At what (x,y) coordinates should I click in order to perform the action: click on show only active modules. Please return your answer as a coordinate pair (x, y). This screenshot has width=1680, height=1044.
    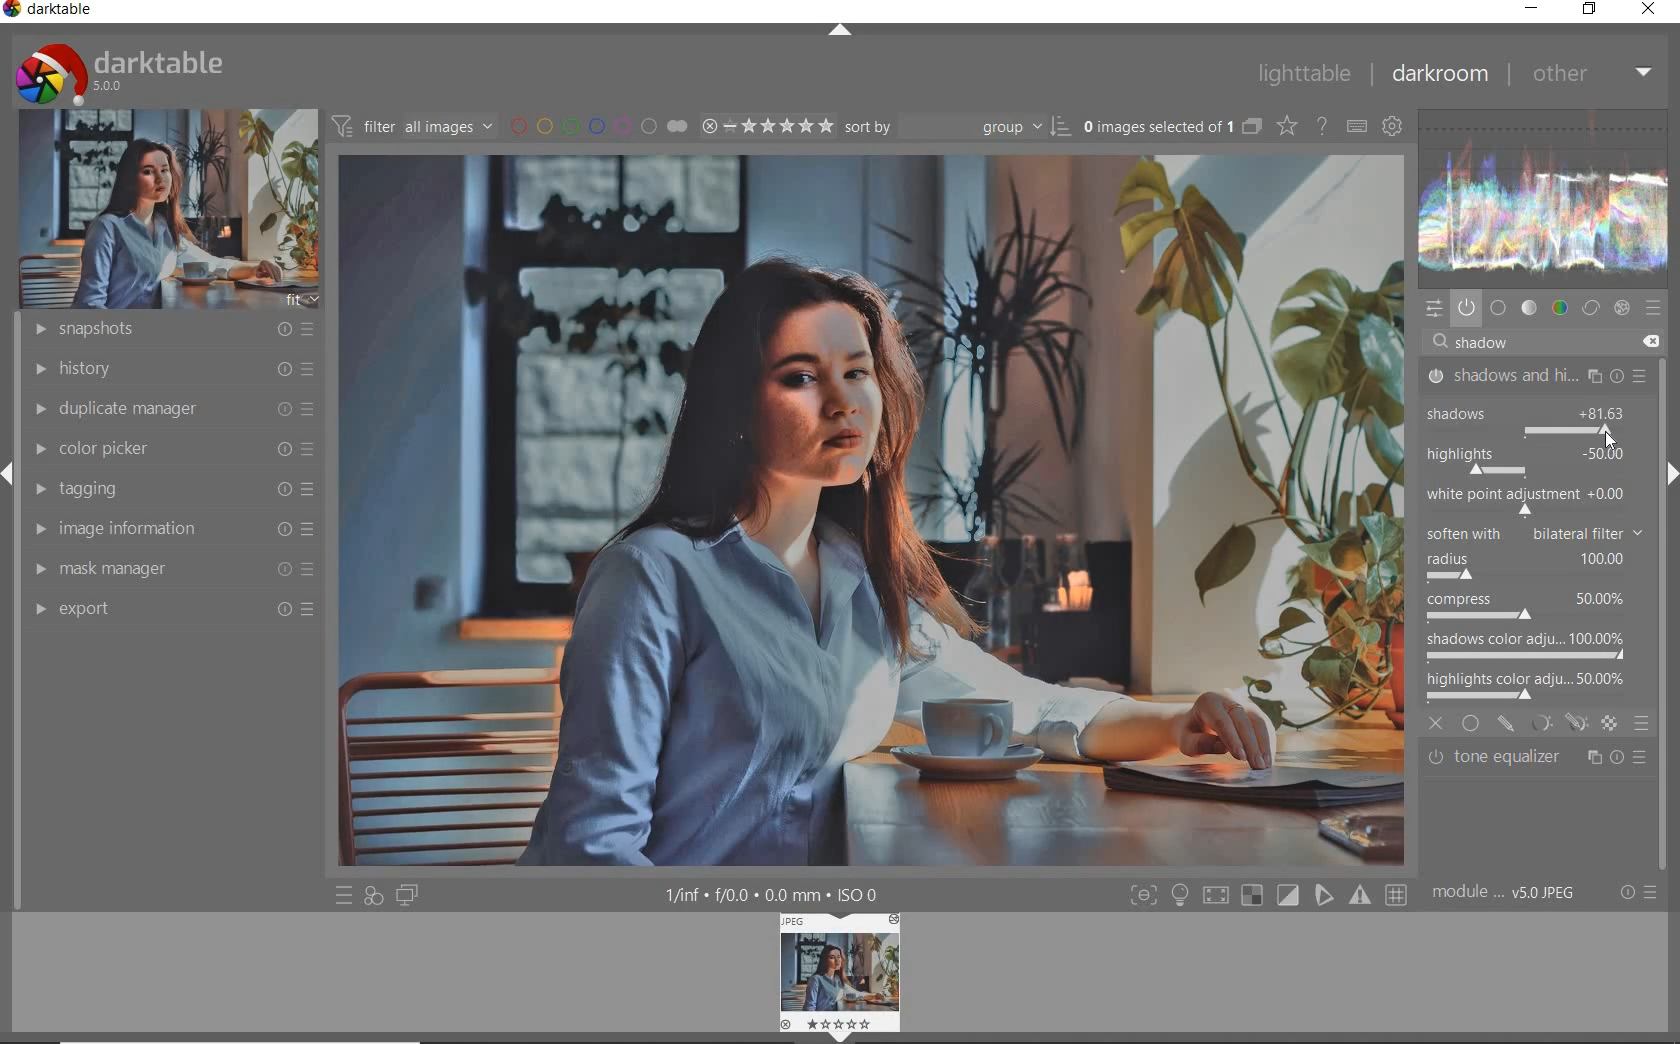
    Looking at the image, I should click on (1467, 307).